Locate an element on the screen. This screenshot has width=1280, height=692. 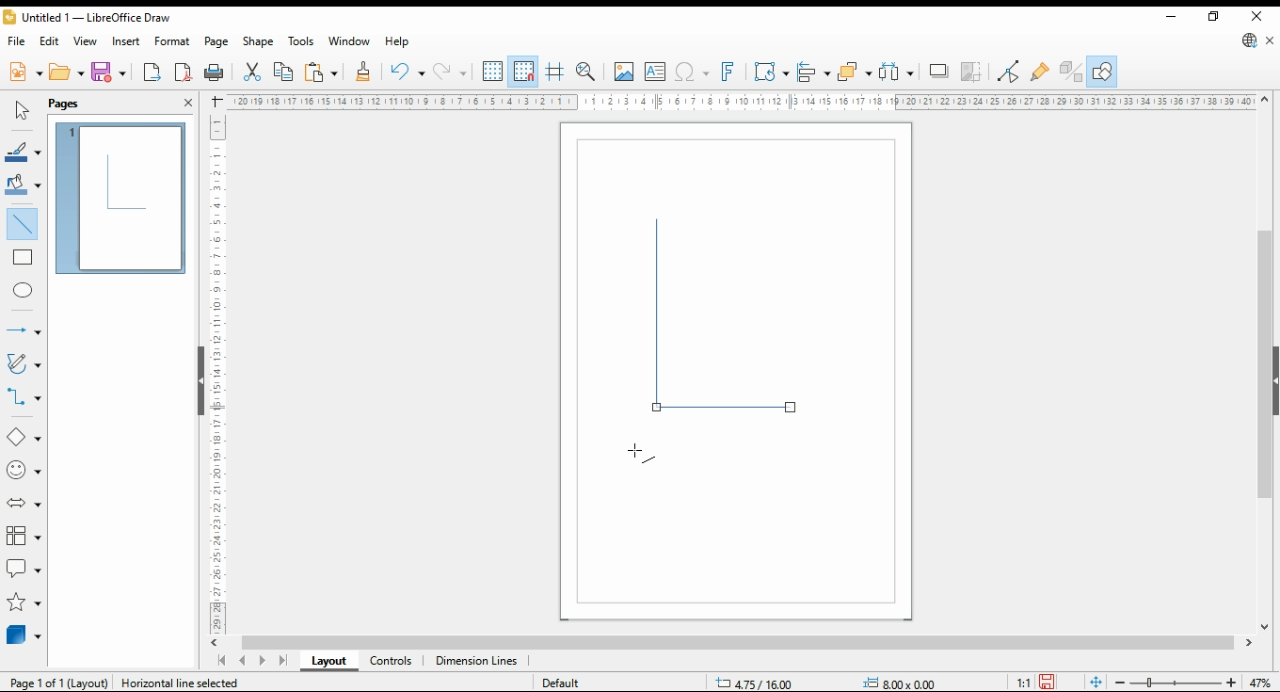
Vertical line selected is located at coordinates (188, 681).